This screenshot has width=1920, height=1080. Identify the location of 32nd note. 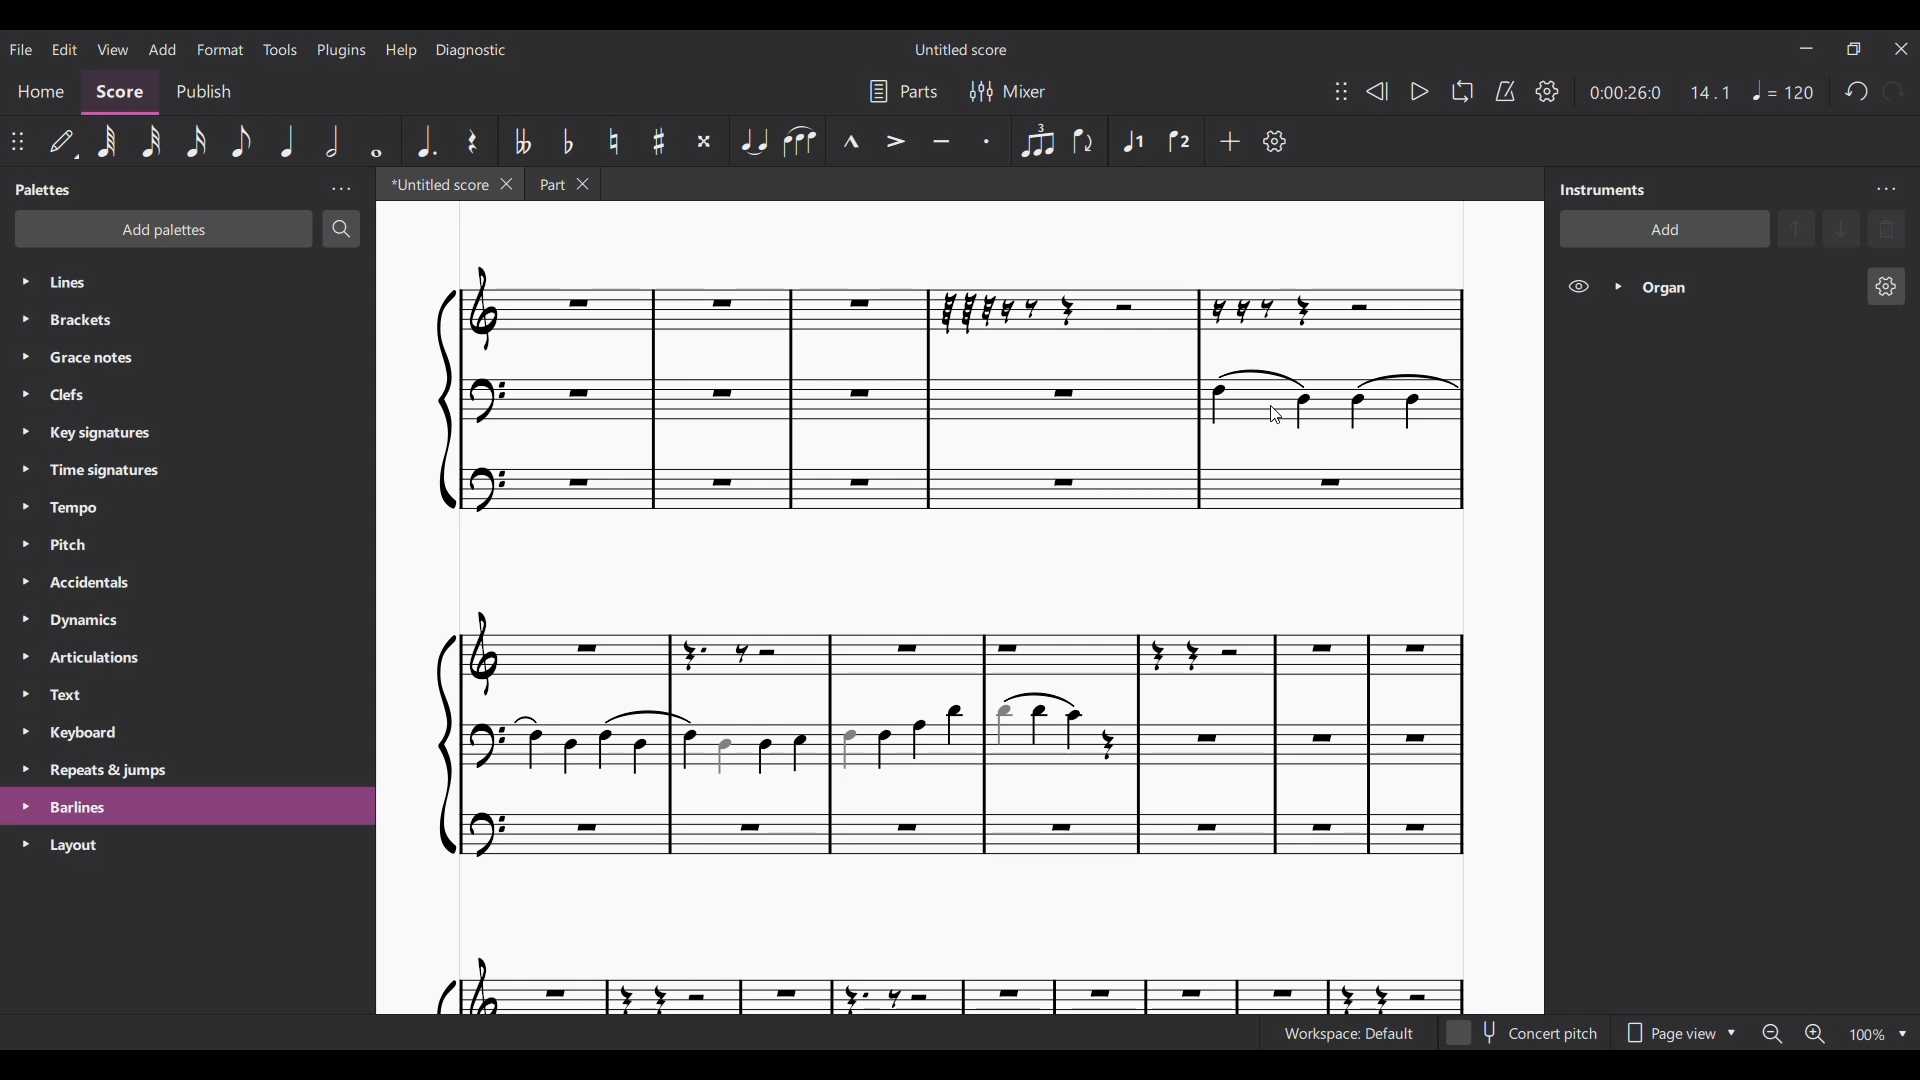
(153, 142).